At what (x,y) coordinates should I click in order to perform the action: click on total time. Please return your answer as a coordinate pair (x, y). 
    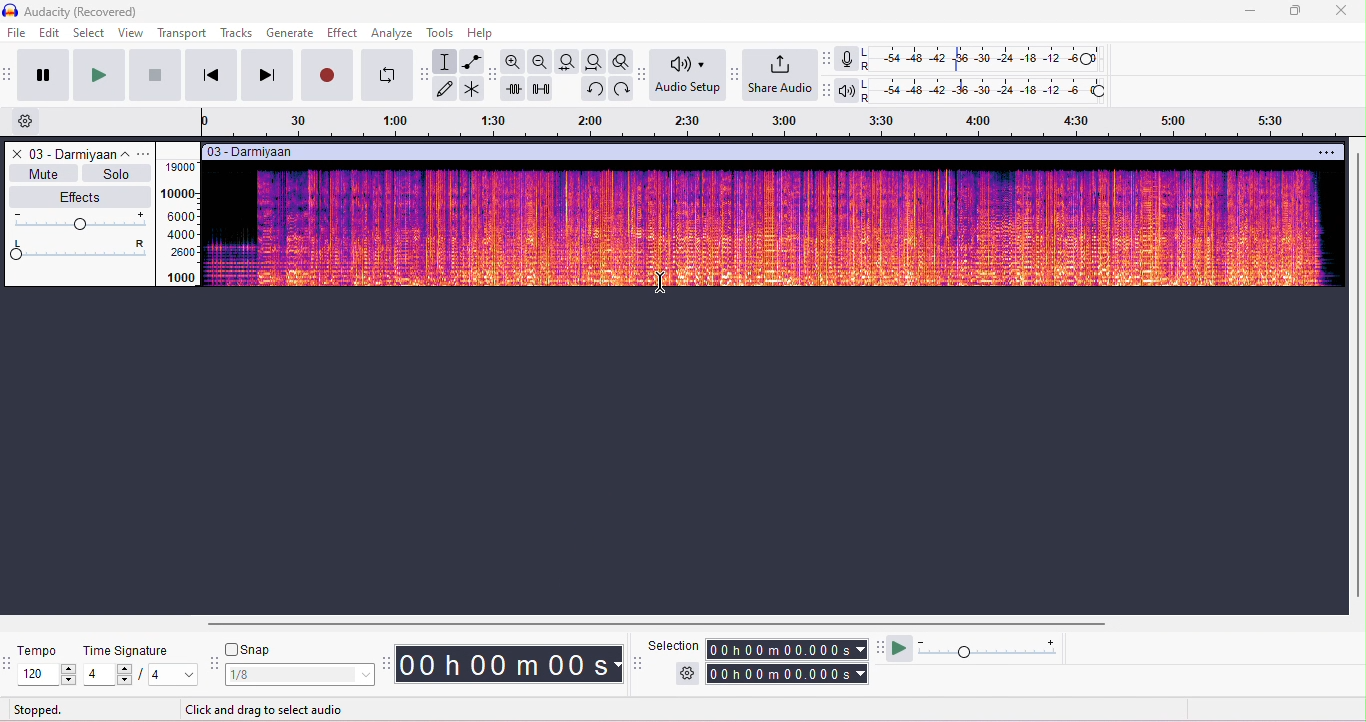
    Looking at the image, I should click on (785, 650).